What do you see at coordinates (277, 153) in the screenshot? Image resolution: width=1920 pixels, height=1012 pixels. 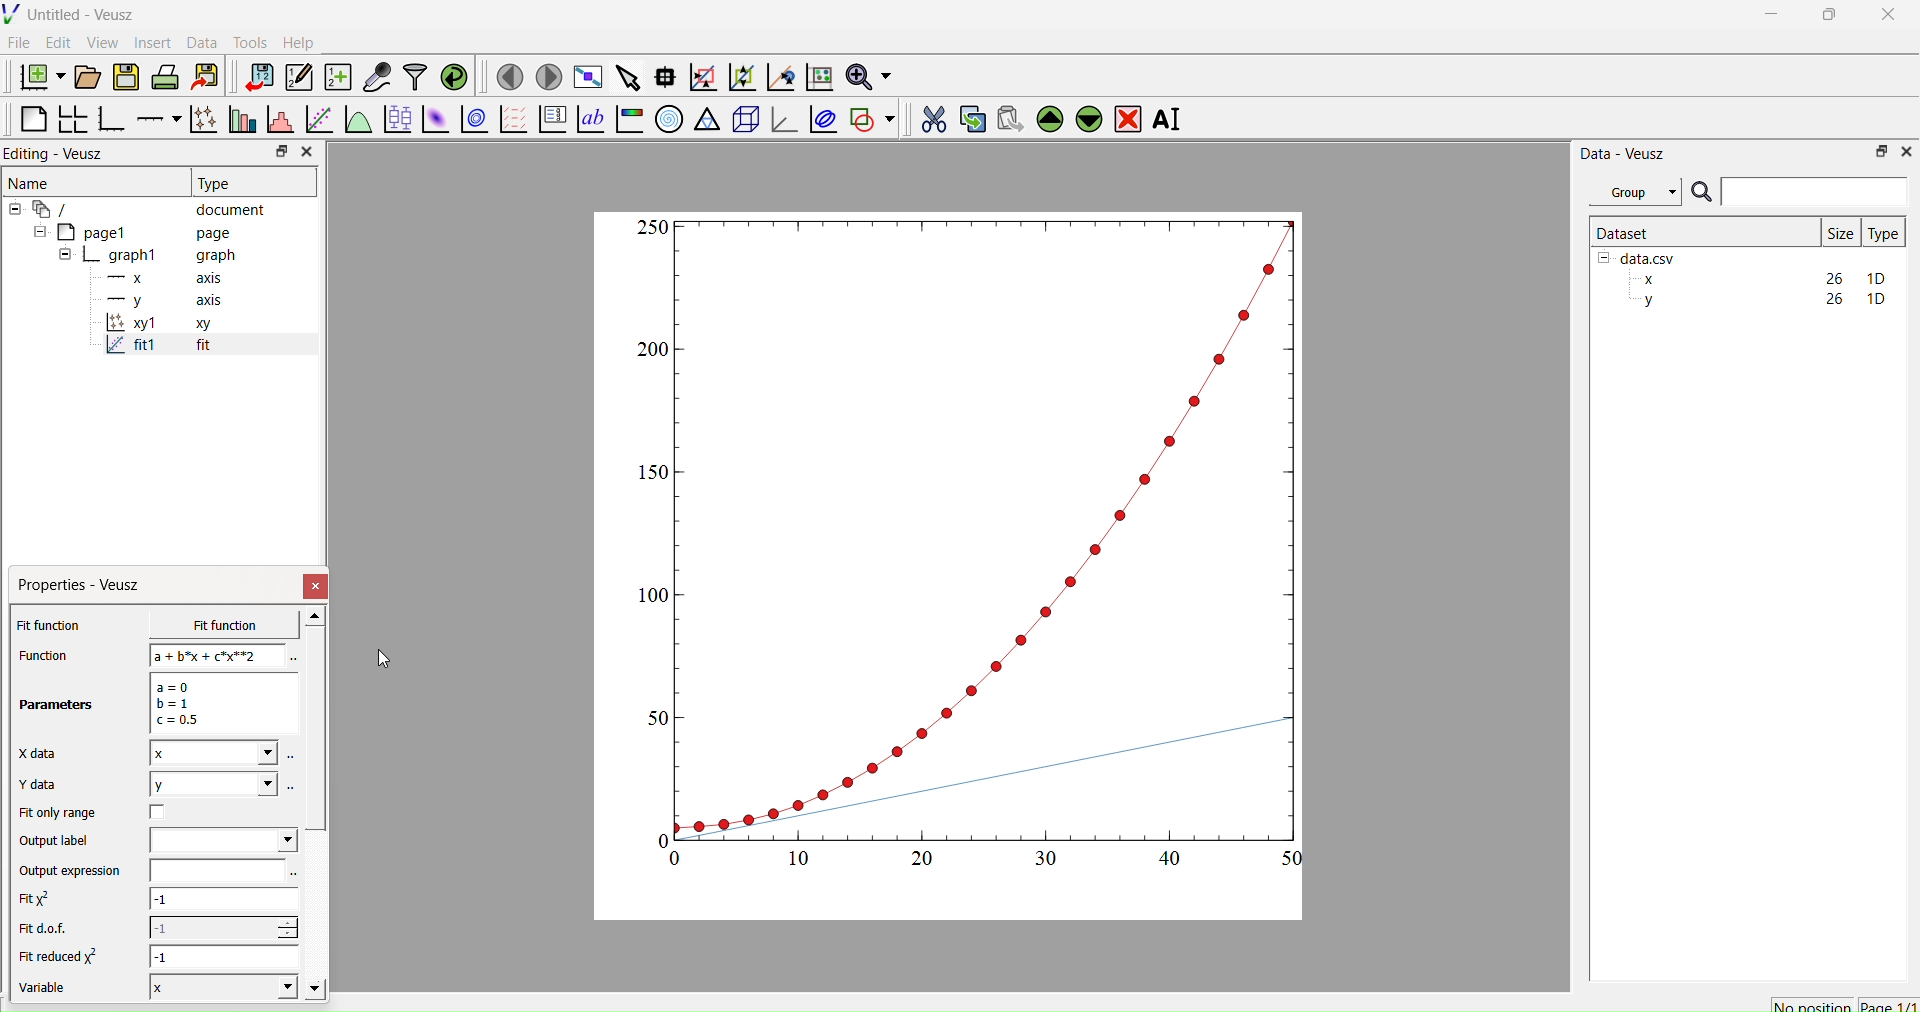 I see `Restore down` at bounding box center [277, 153].